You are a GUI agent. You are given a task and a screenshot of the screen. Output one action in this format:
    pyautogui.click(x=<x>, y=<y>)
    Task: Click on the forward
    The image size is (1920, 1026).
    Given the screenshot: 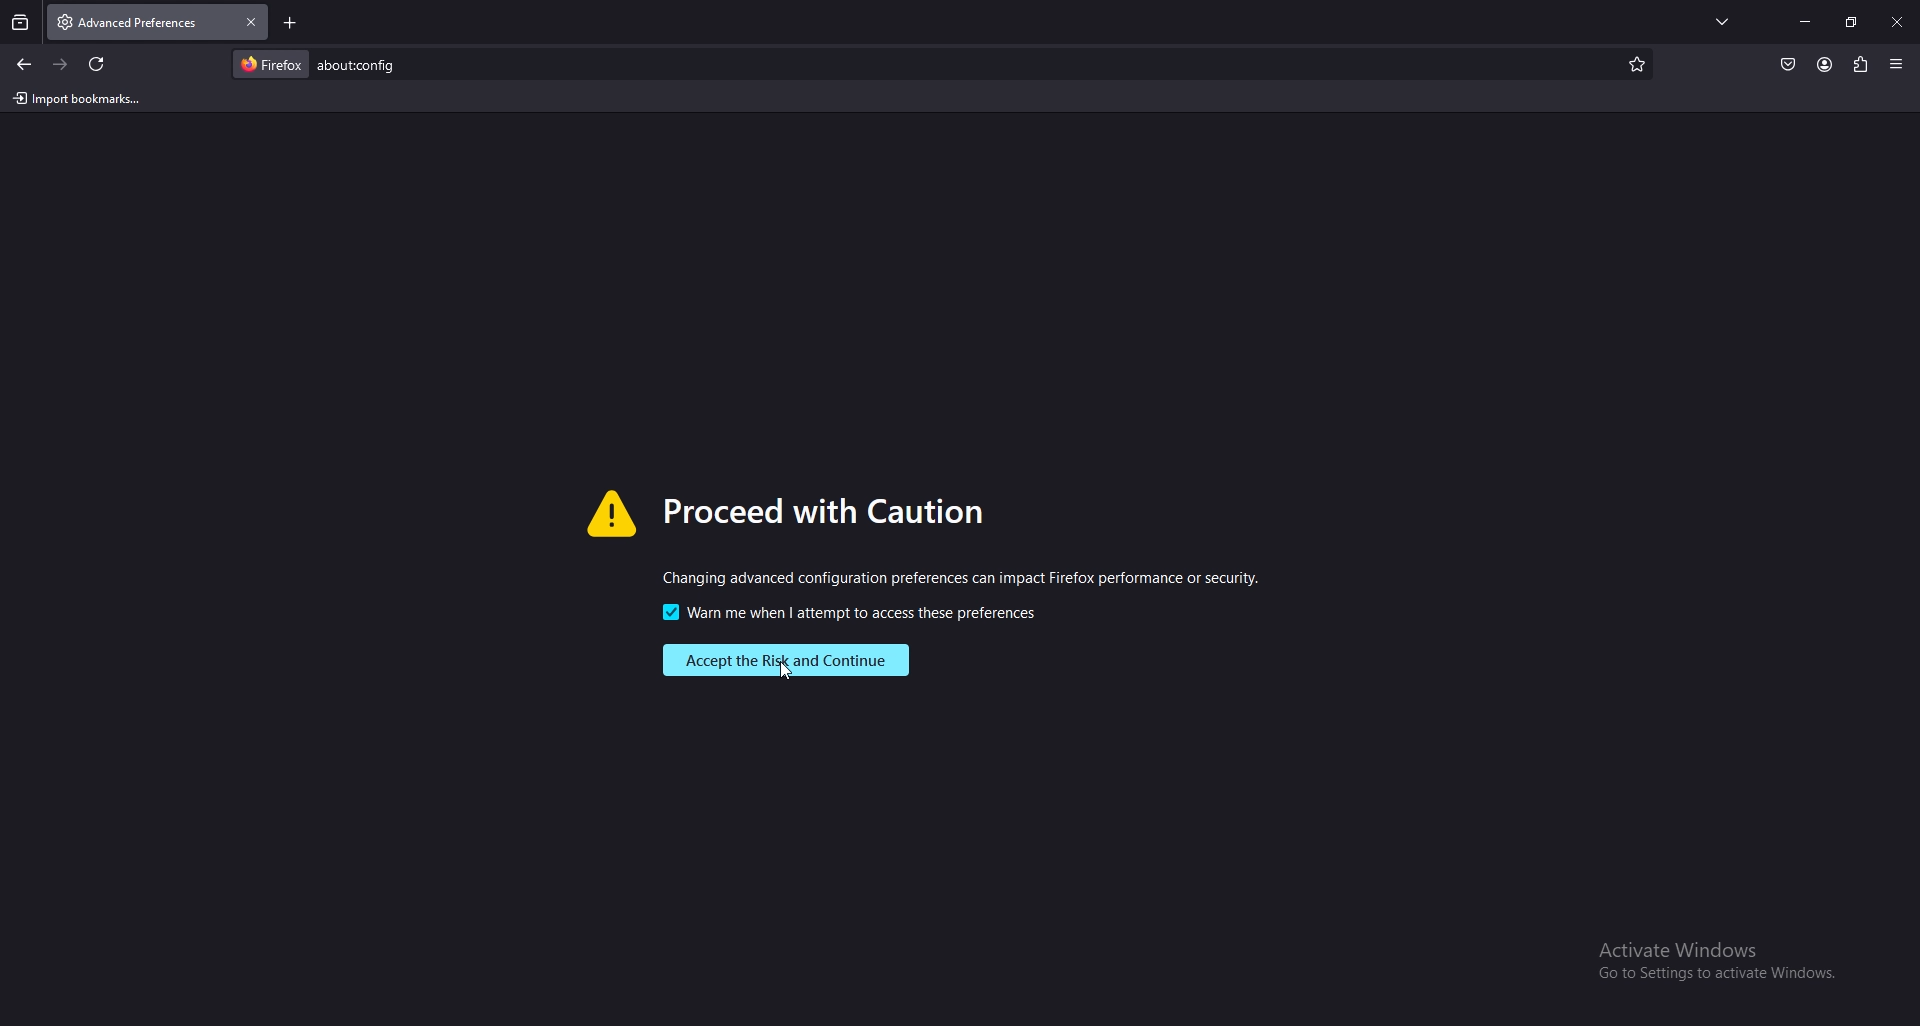 What is the action you would take?
    pyautogui.click(x=61, y=64)
    